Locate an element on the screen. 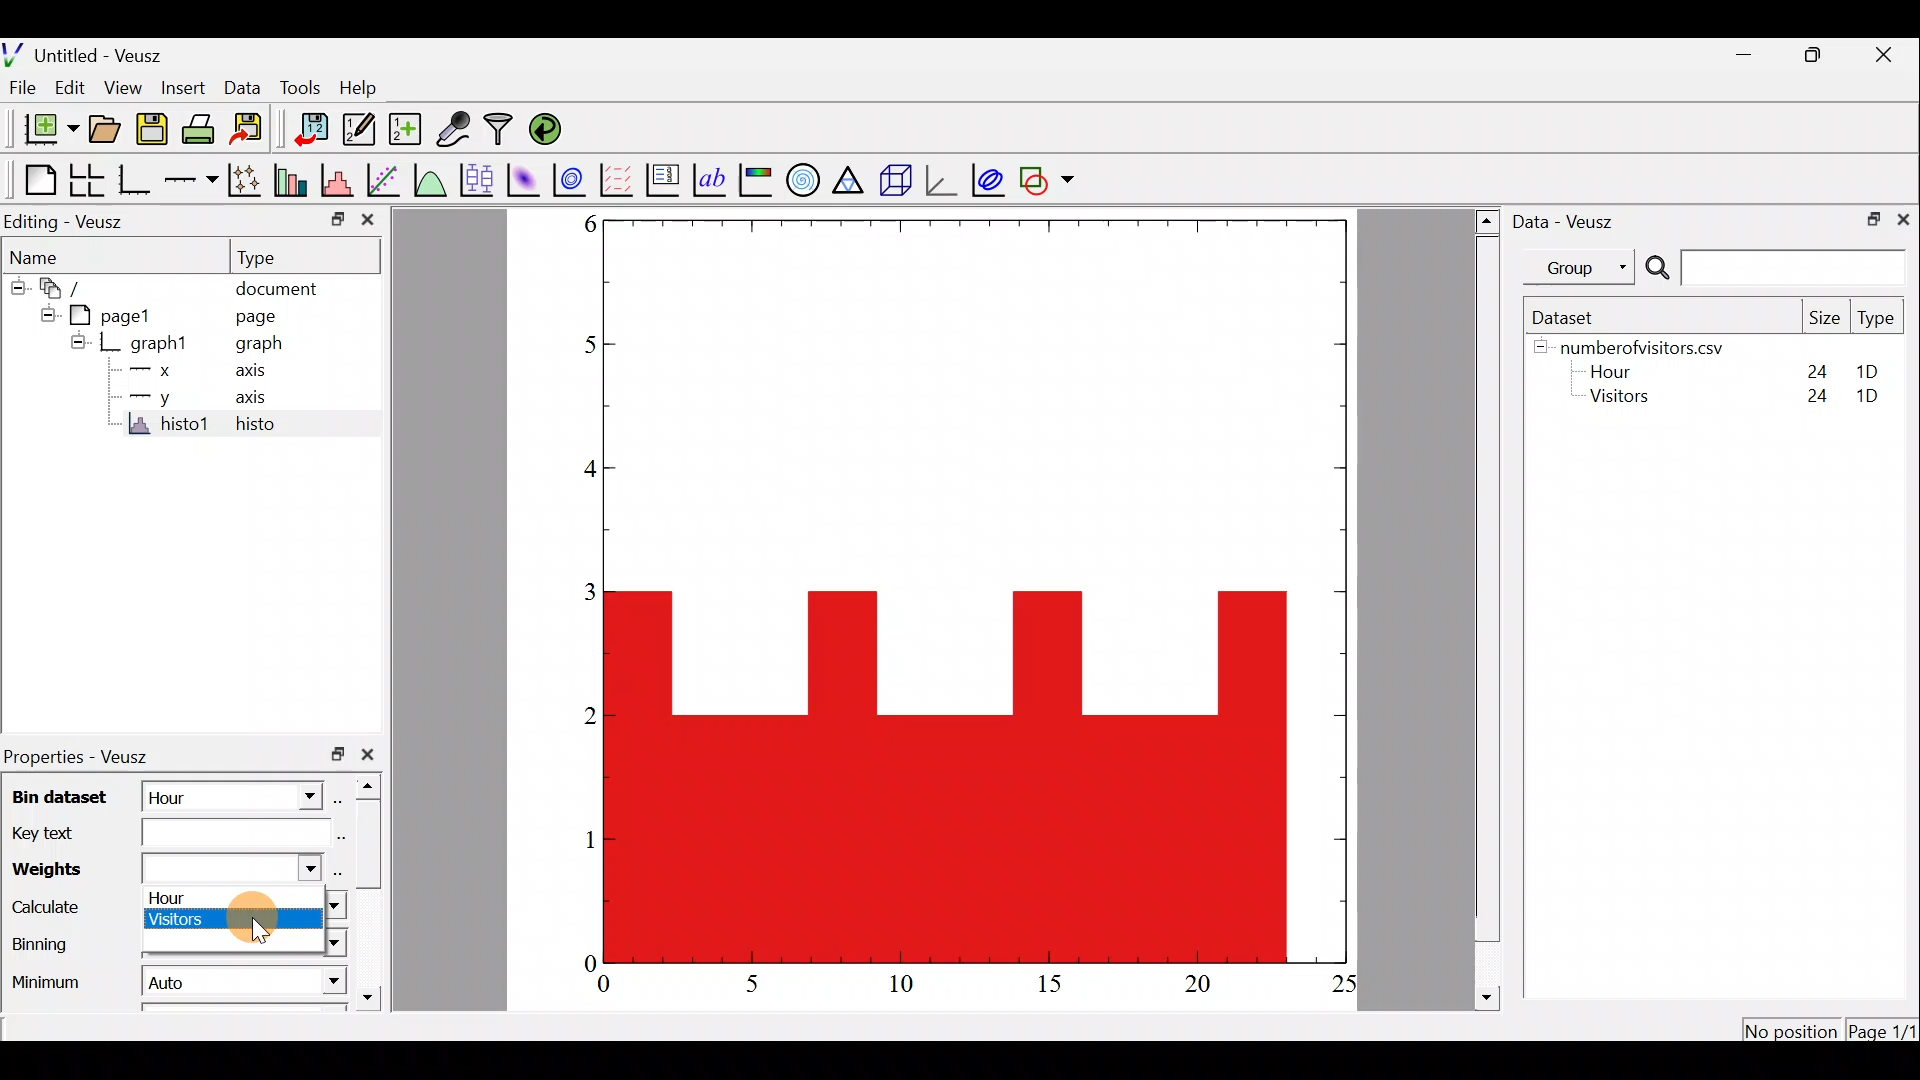  Calculate is located at coordinates (47, 909).